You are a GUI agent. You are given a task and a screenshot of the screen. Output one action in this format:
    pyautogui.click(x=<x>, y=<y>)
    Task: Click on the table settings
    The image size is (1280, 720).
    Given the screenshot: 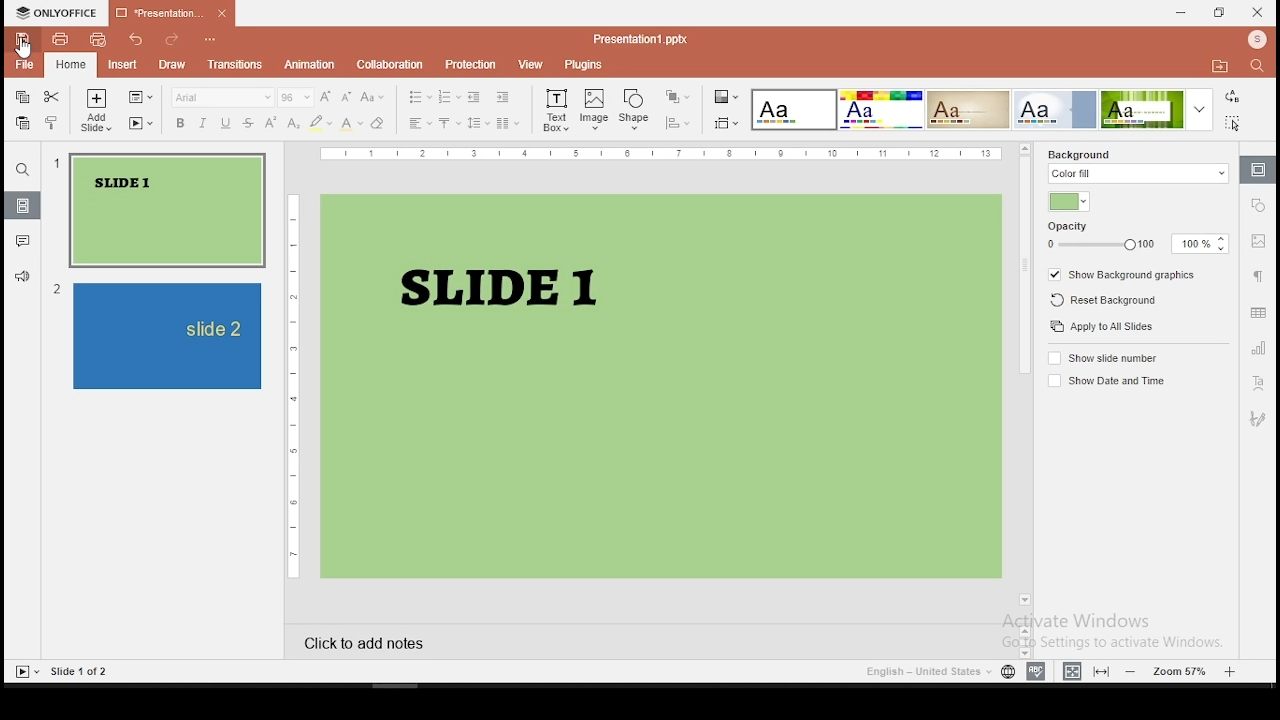 What is the action you would take?
    pyautogui.click(x=1256, y=312)
    